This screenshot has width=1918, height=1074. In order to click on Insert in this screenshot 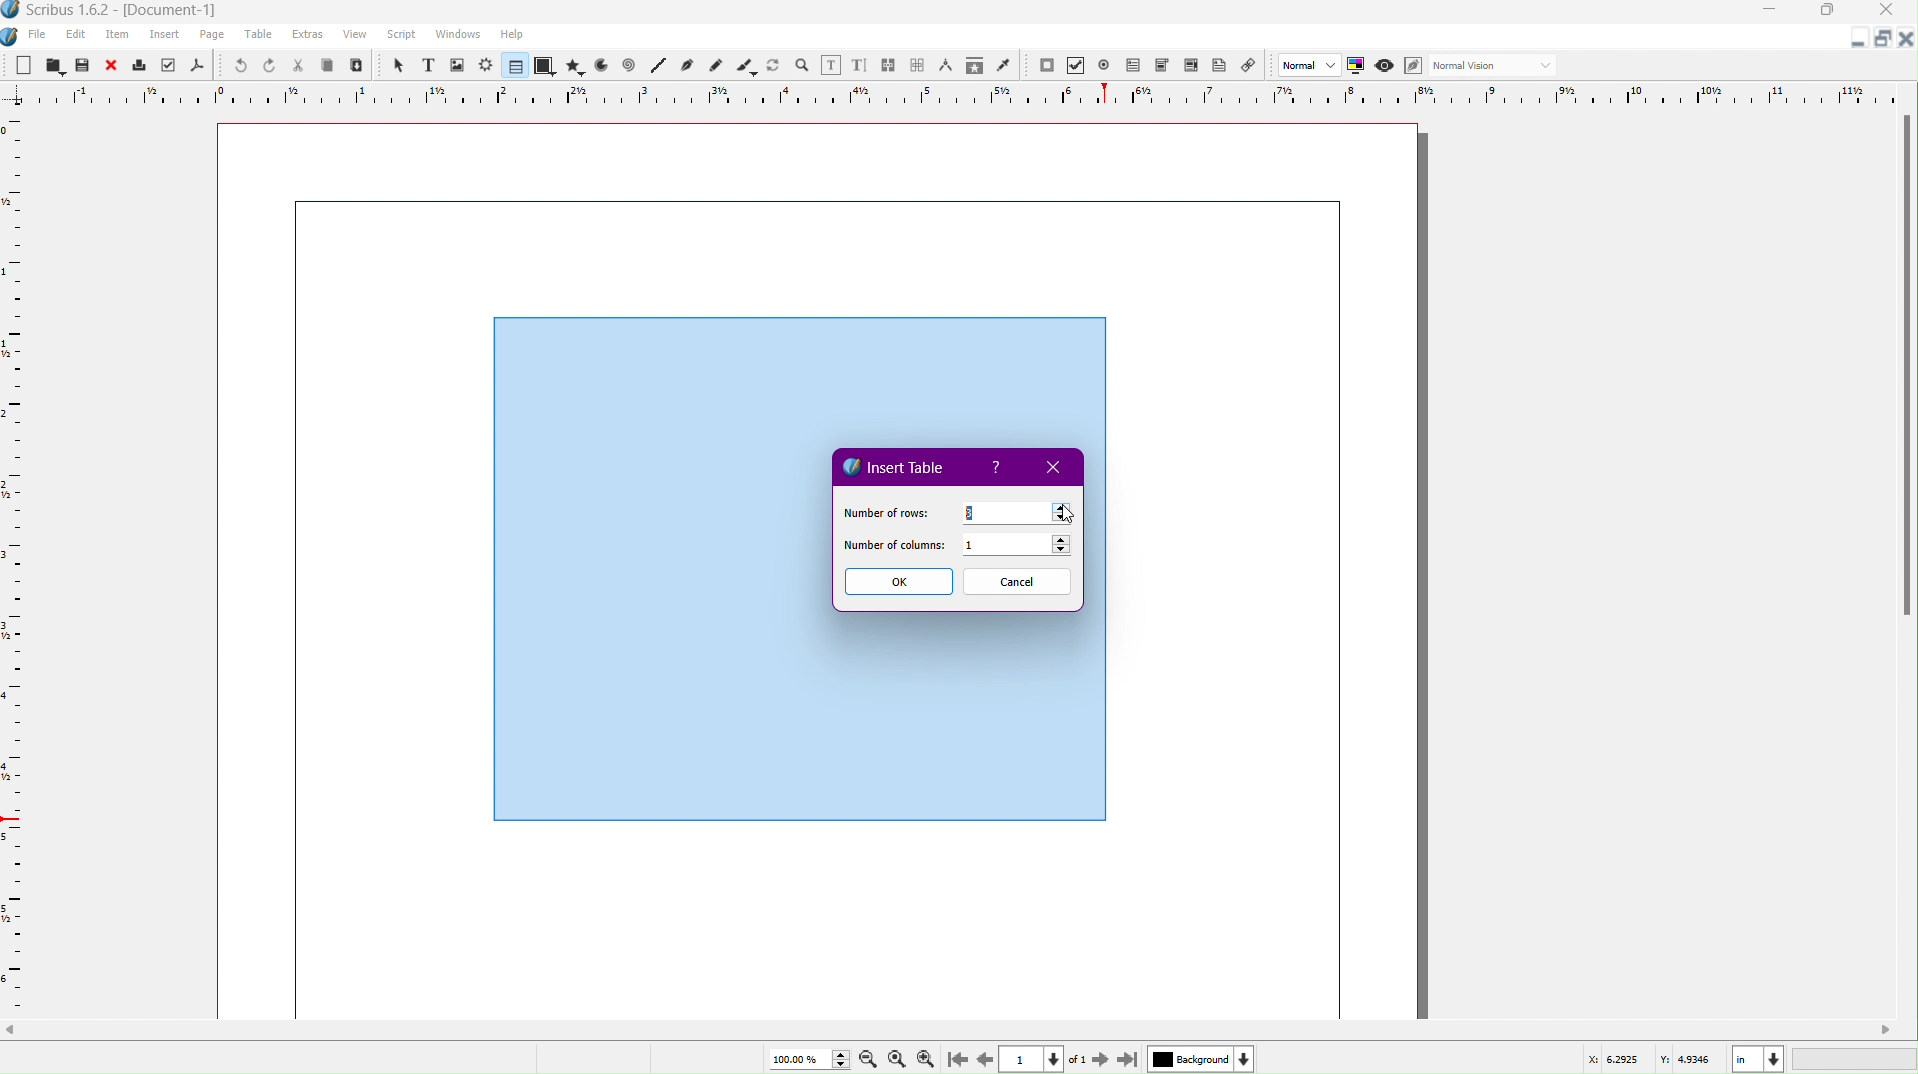, I will do `click(165, 35)`.